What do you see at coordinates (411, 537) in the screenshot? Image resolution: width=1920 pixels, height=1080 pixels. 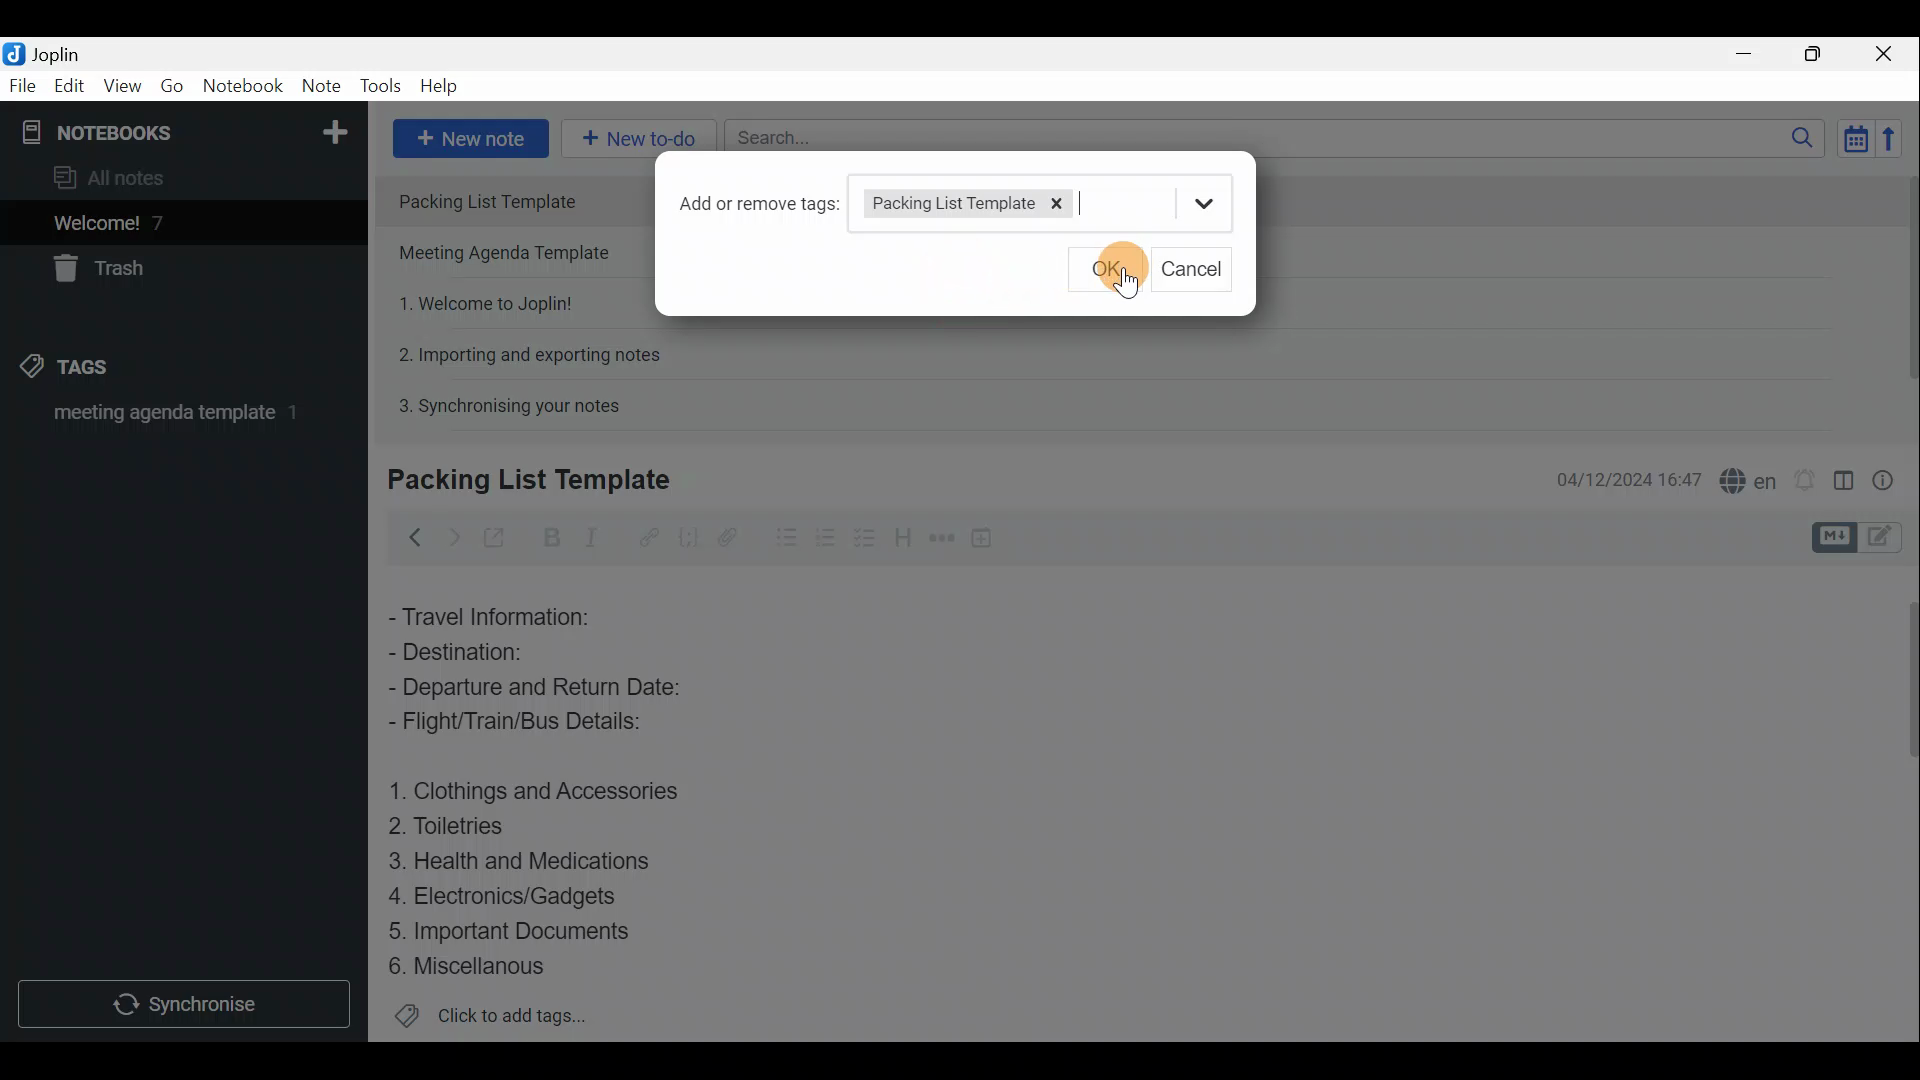 I see `Back` at bounding box center [411, 537].